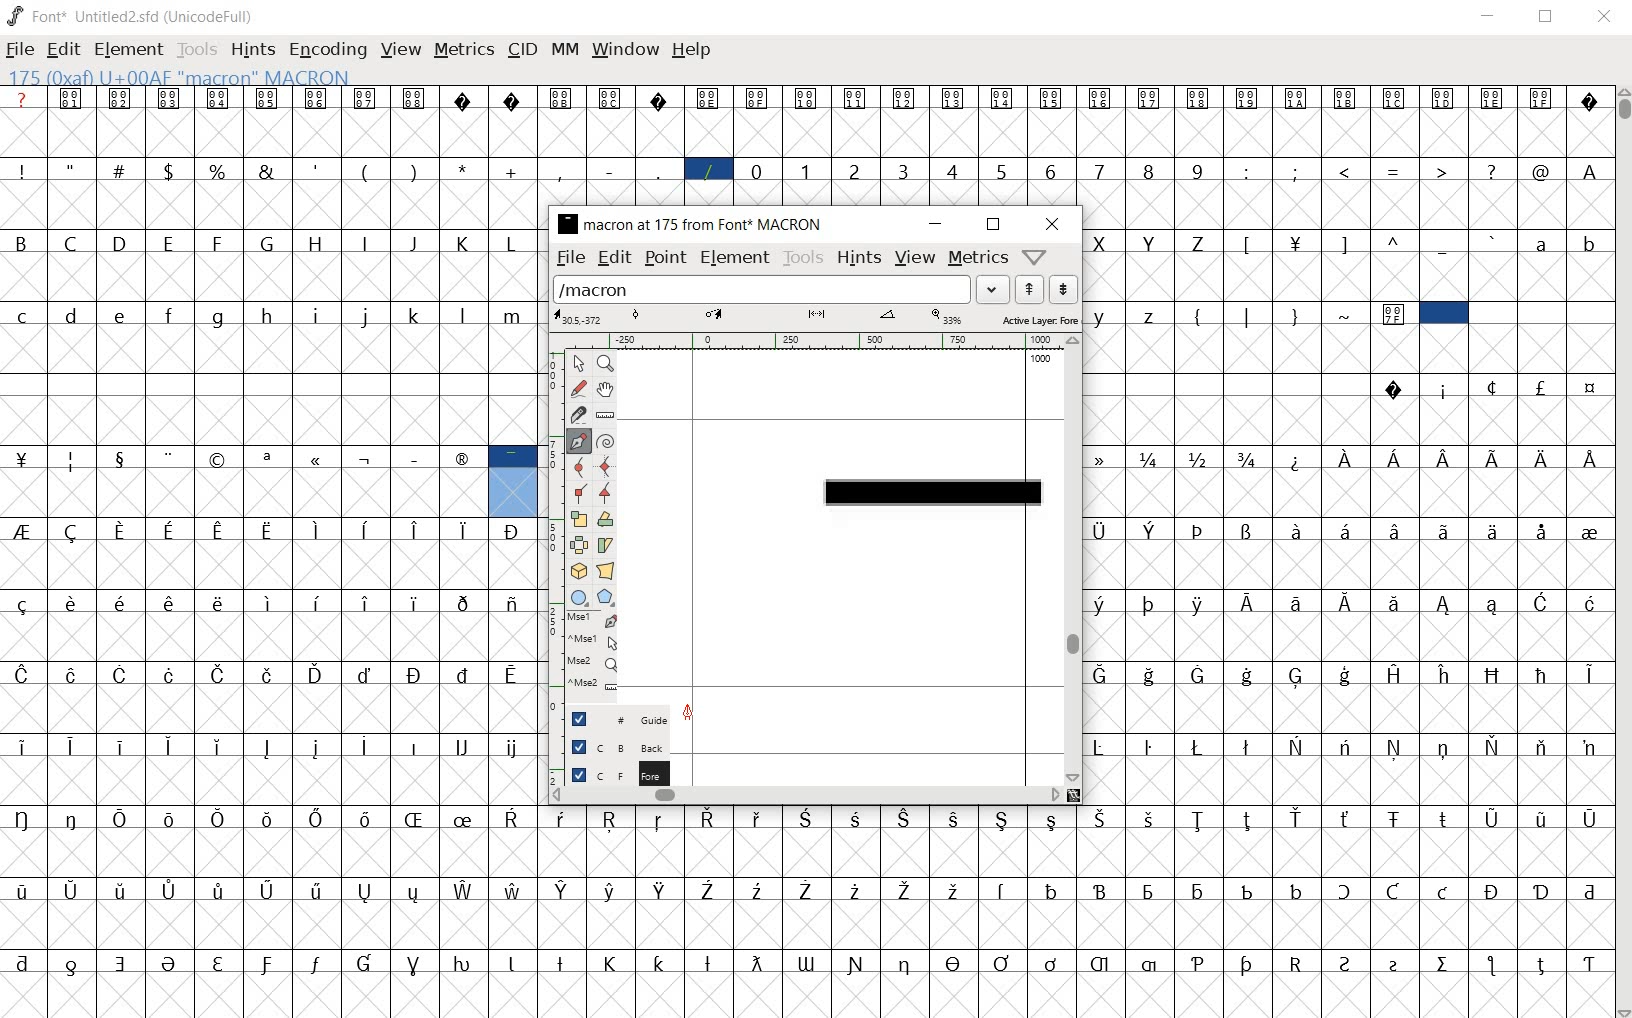  What do you see at coordinates (171, 962) in the screenshot?
I see `Symbol` at bounding box center [171, 962].